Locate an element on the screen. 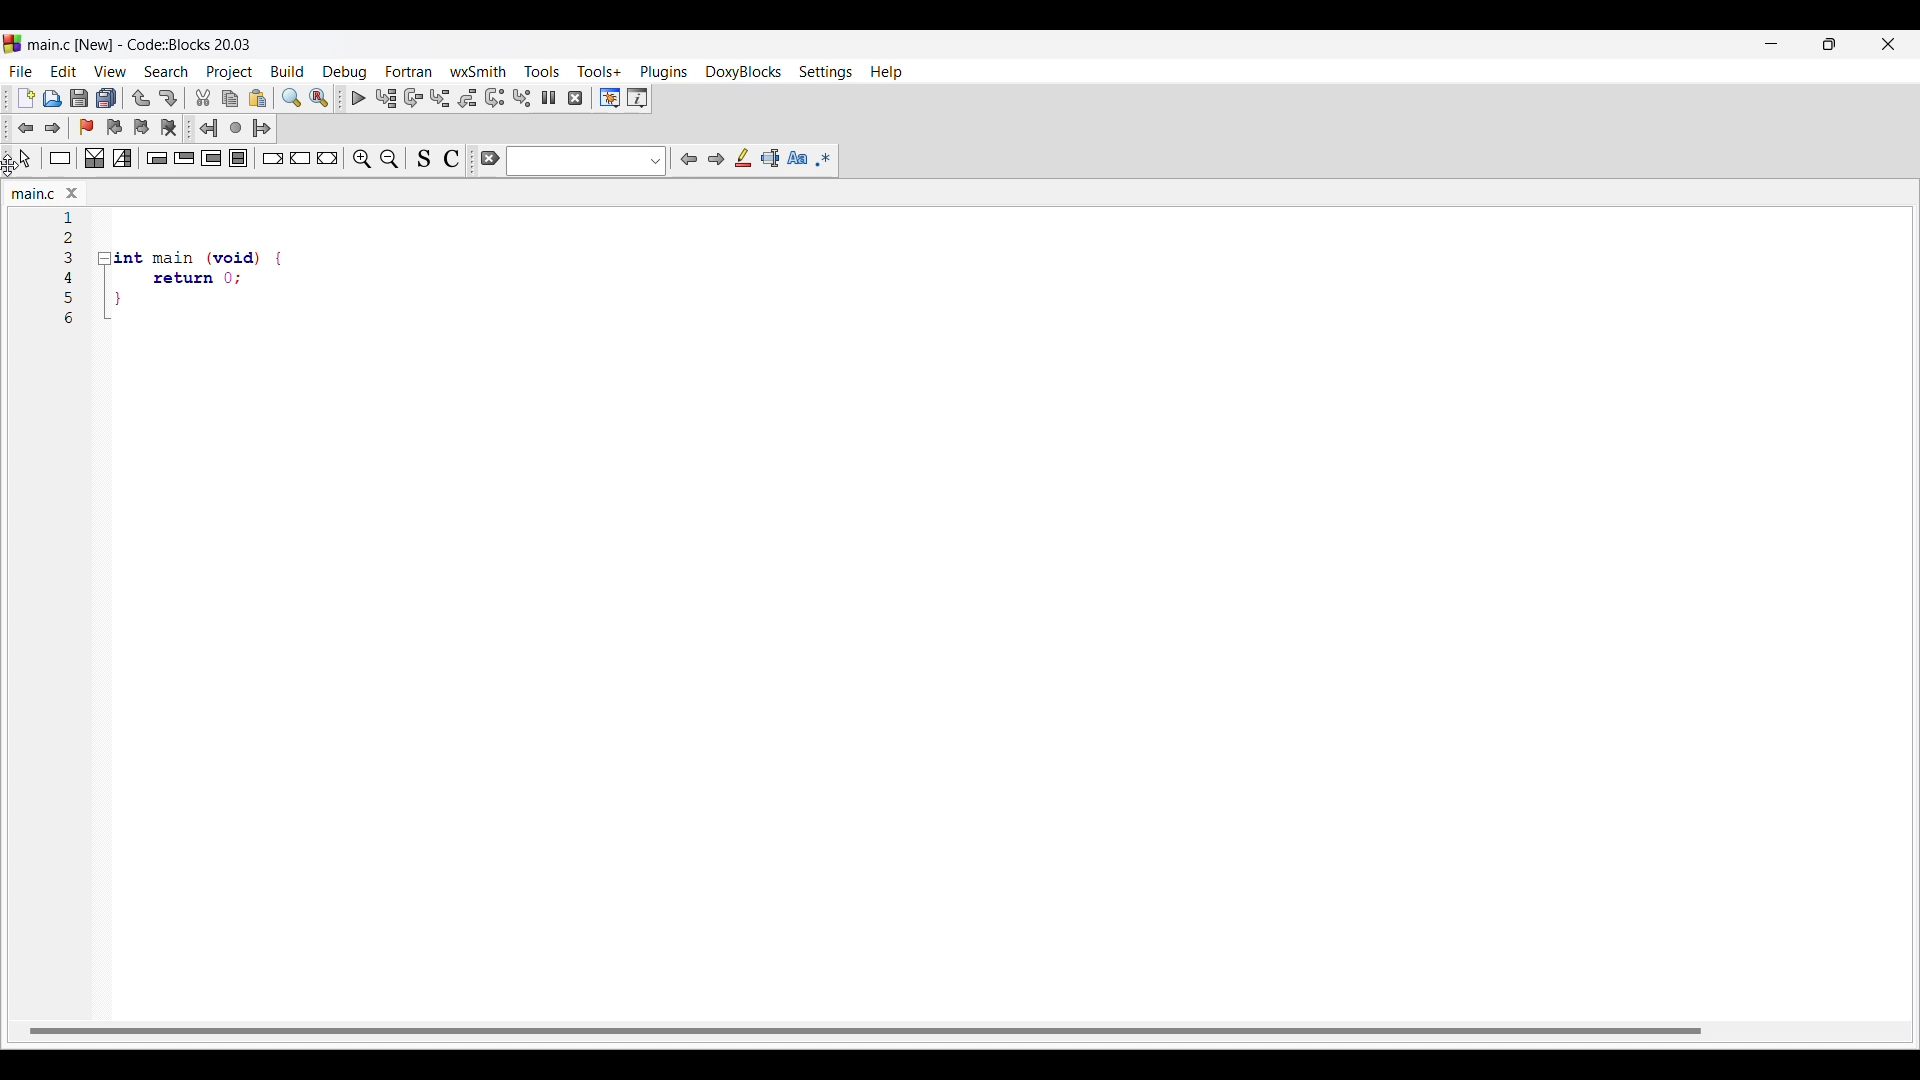 The image size is (1920, 1080). Decision is located at coordinates (95, 158).